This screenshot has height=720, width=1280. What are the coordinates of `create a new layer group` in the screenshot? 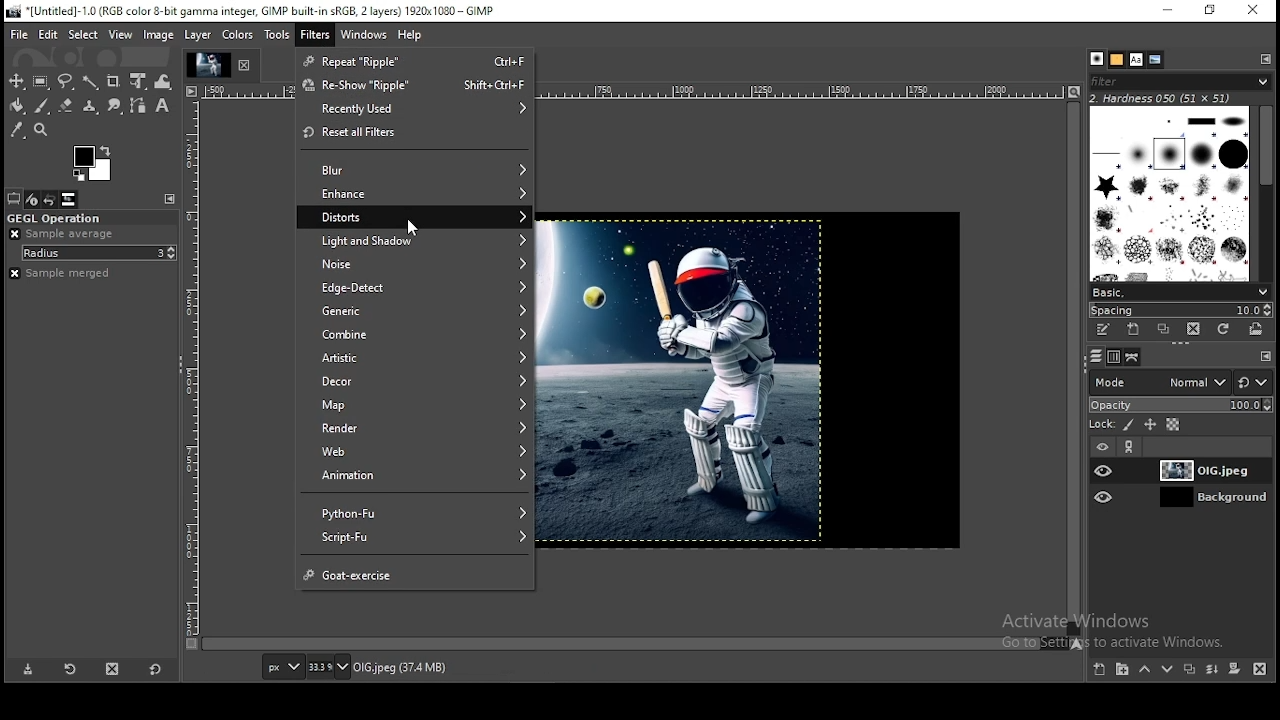 It's located at (1125, 669).